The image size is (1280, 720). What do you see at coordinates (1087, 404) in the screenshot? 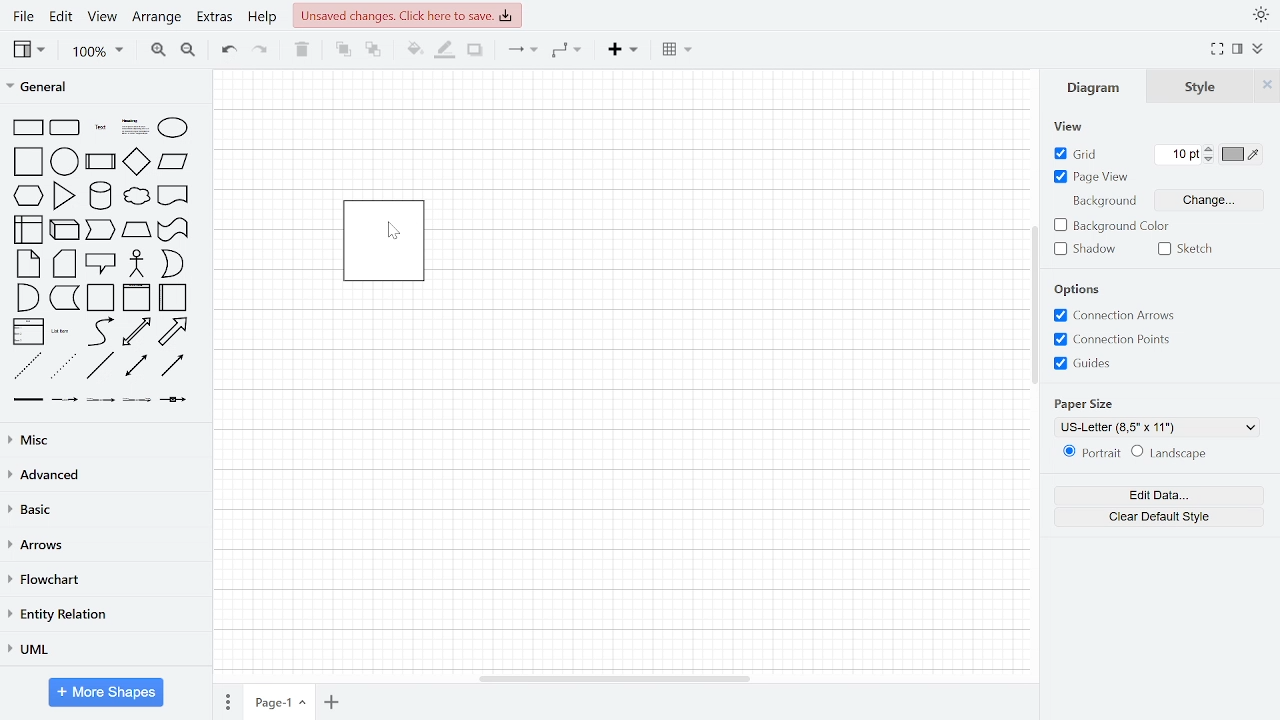
I see `paper size` at bounding box center [1087, 404].